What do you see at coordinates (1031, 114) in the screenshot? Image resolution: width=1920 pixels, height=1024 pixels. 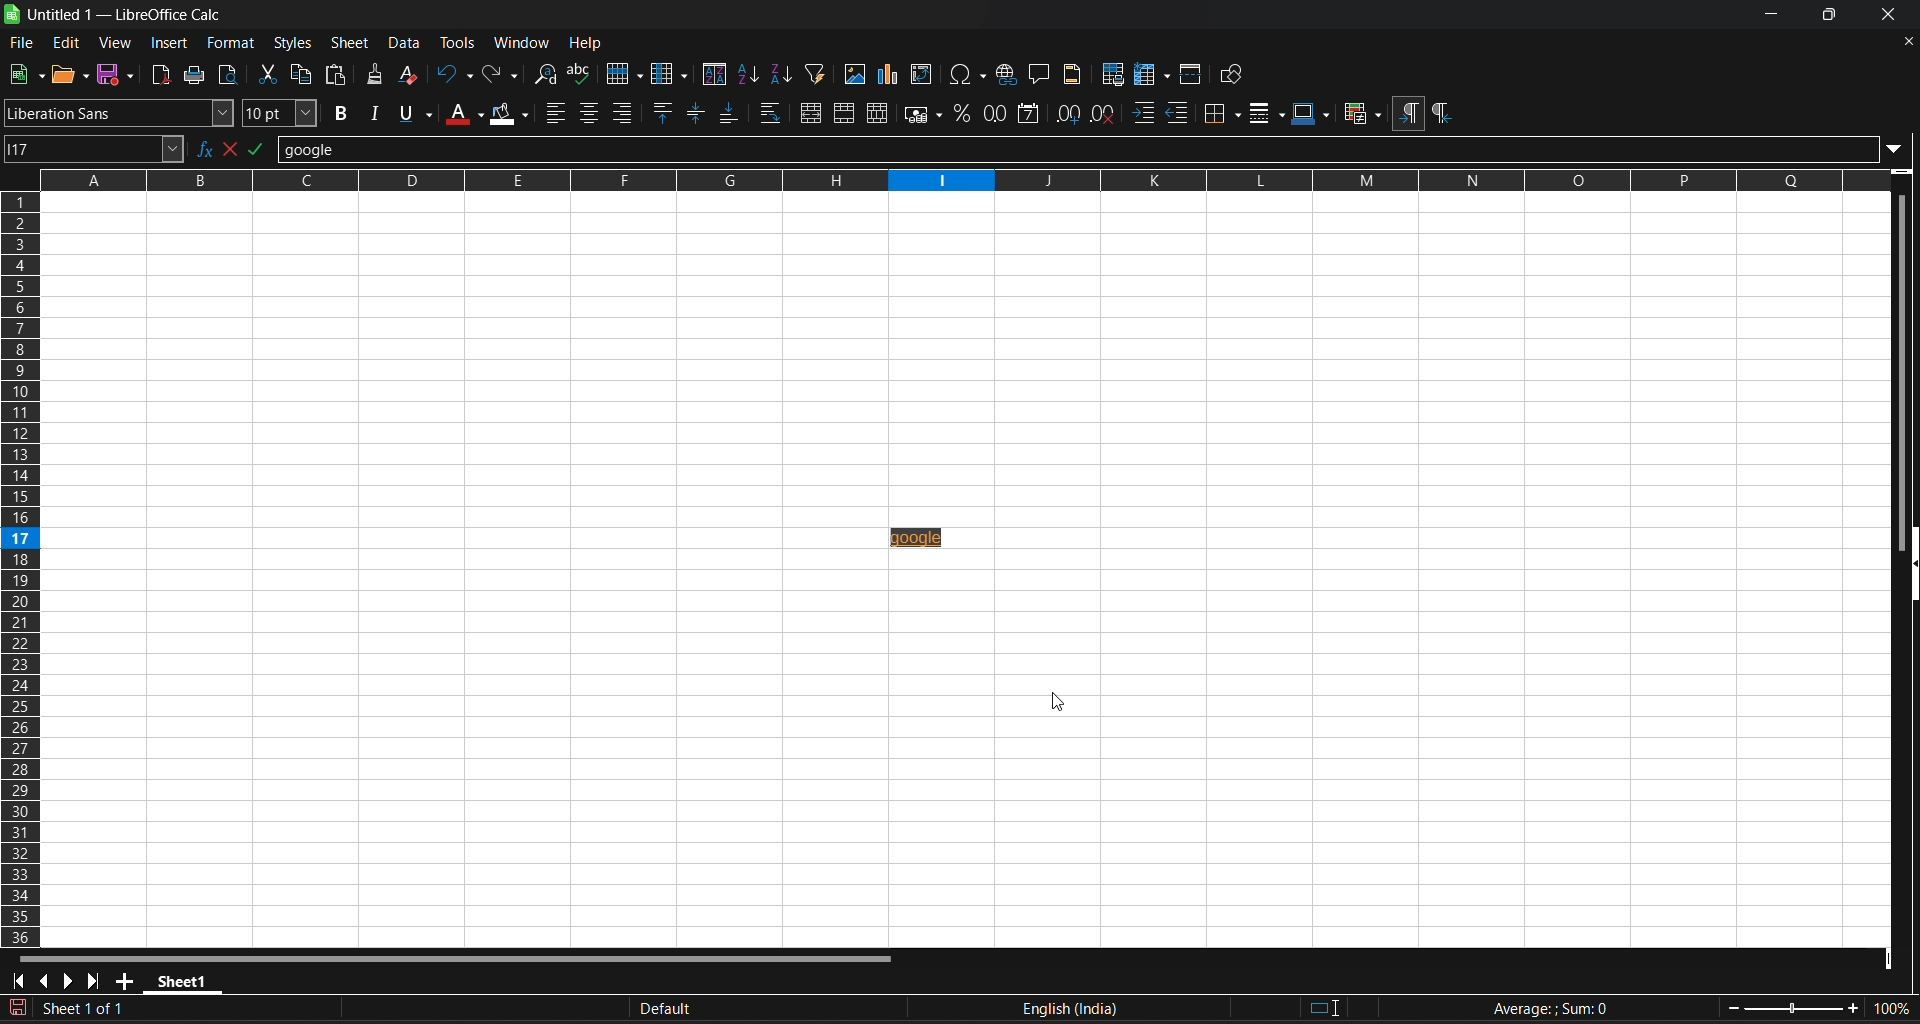 I see `format as date` at bounding box center [1031, 114].